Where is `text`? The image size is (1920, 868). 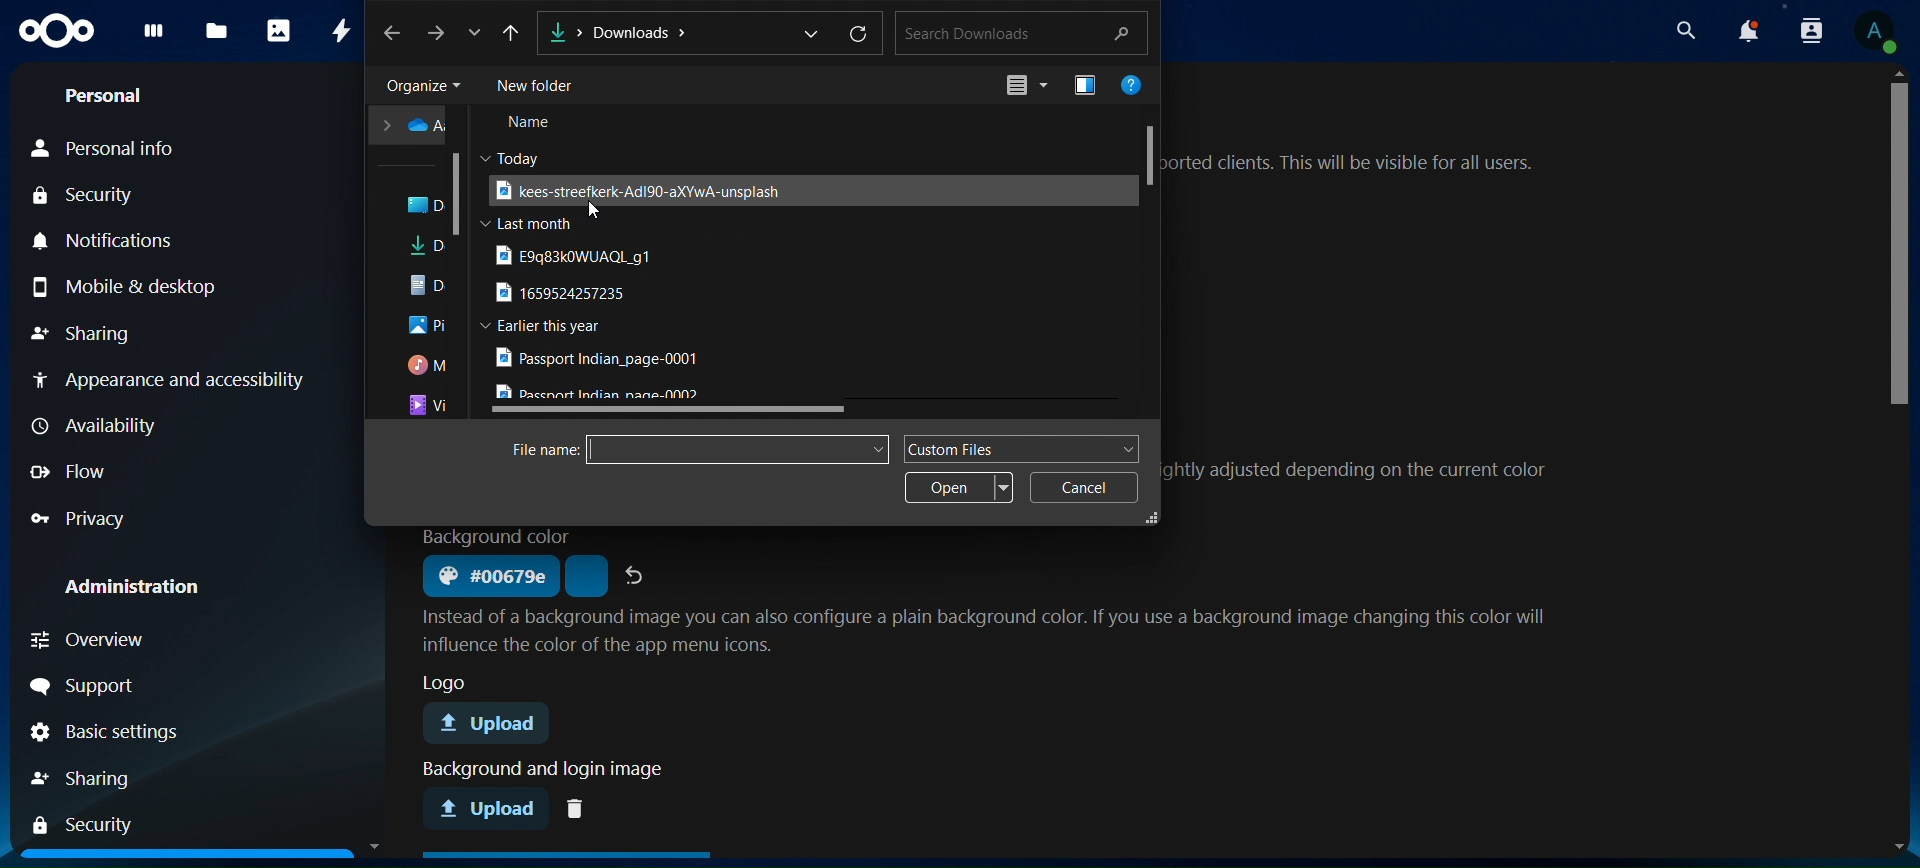 text is located at coordinates (1350, 165).